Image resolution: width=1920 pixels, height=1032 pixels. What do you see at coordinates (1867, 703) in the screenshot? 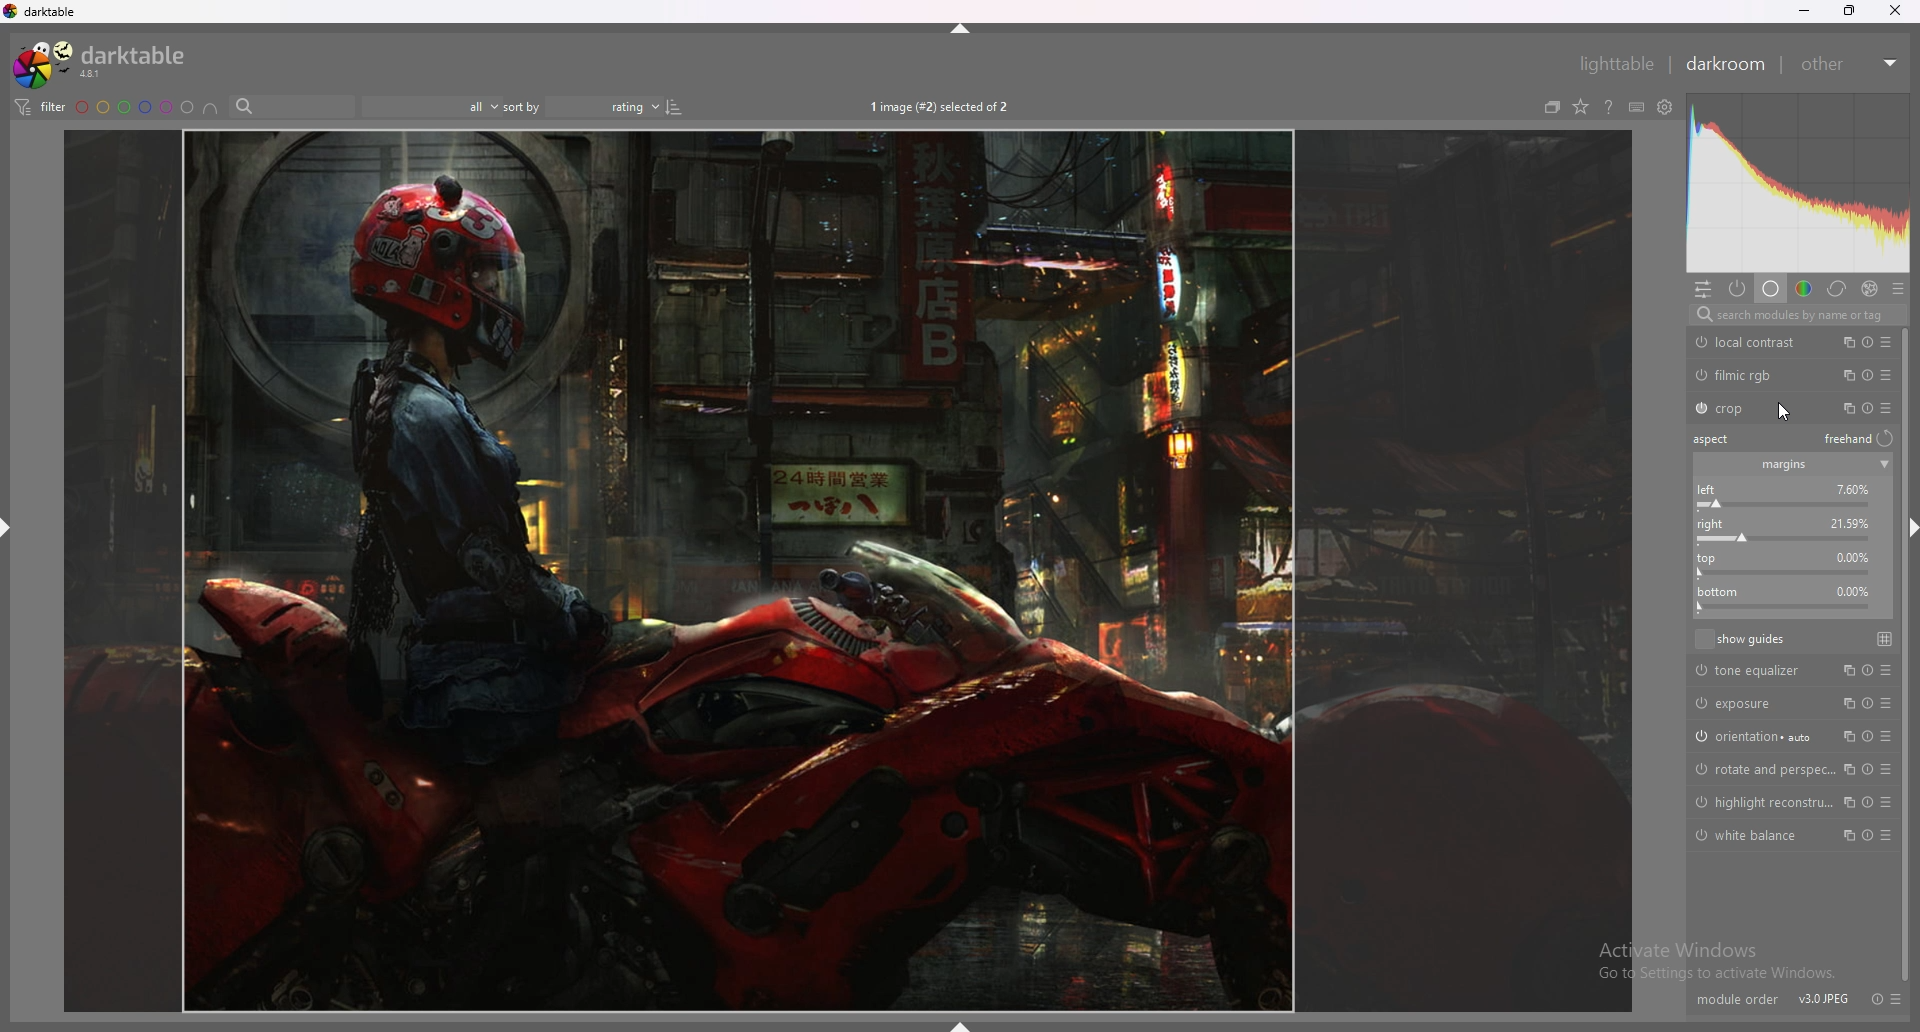
I see `reset` at bounding box center [1867, 703].